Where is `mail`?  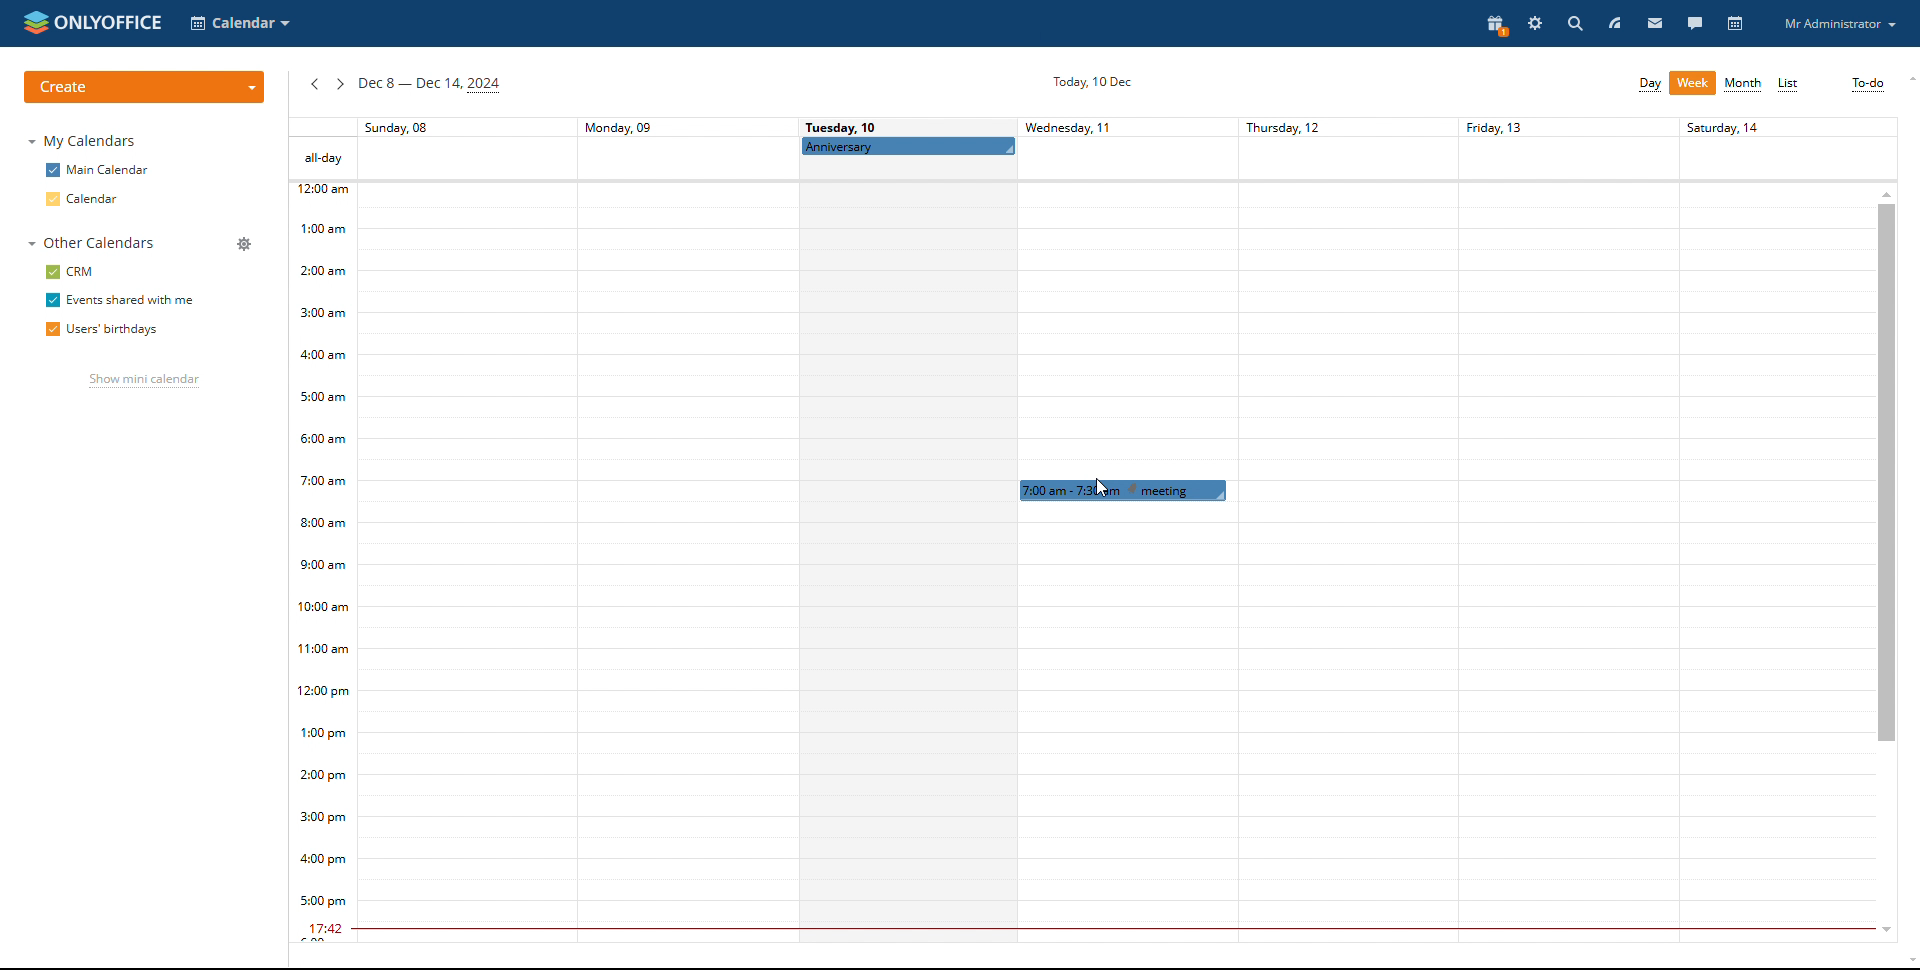
mail is located at coordinates (1653, 23).